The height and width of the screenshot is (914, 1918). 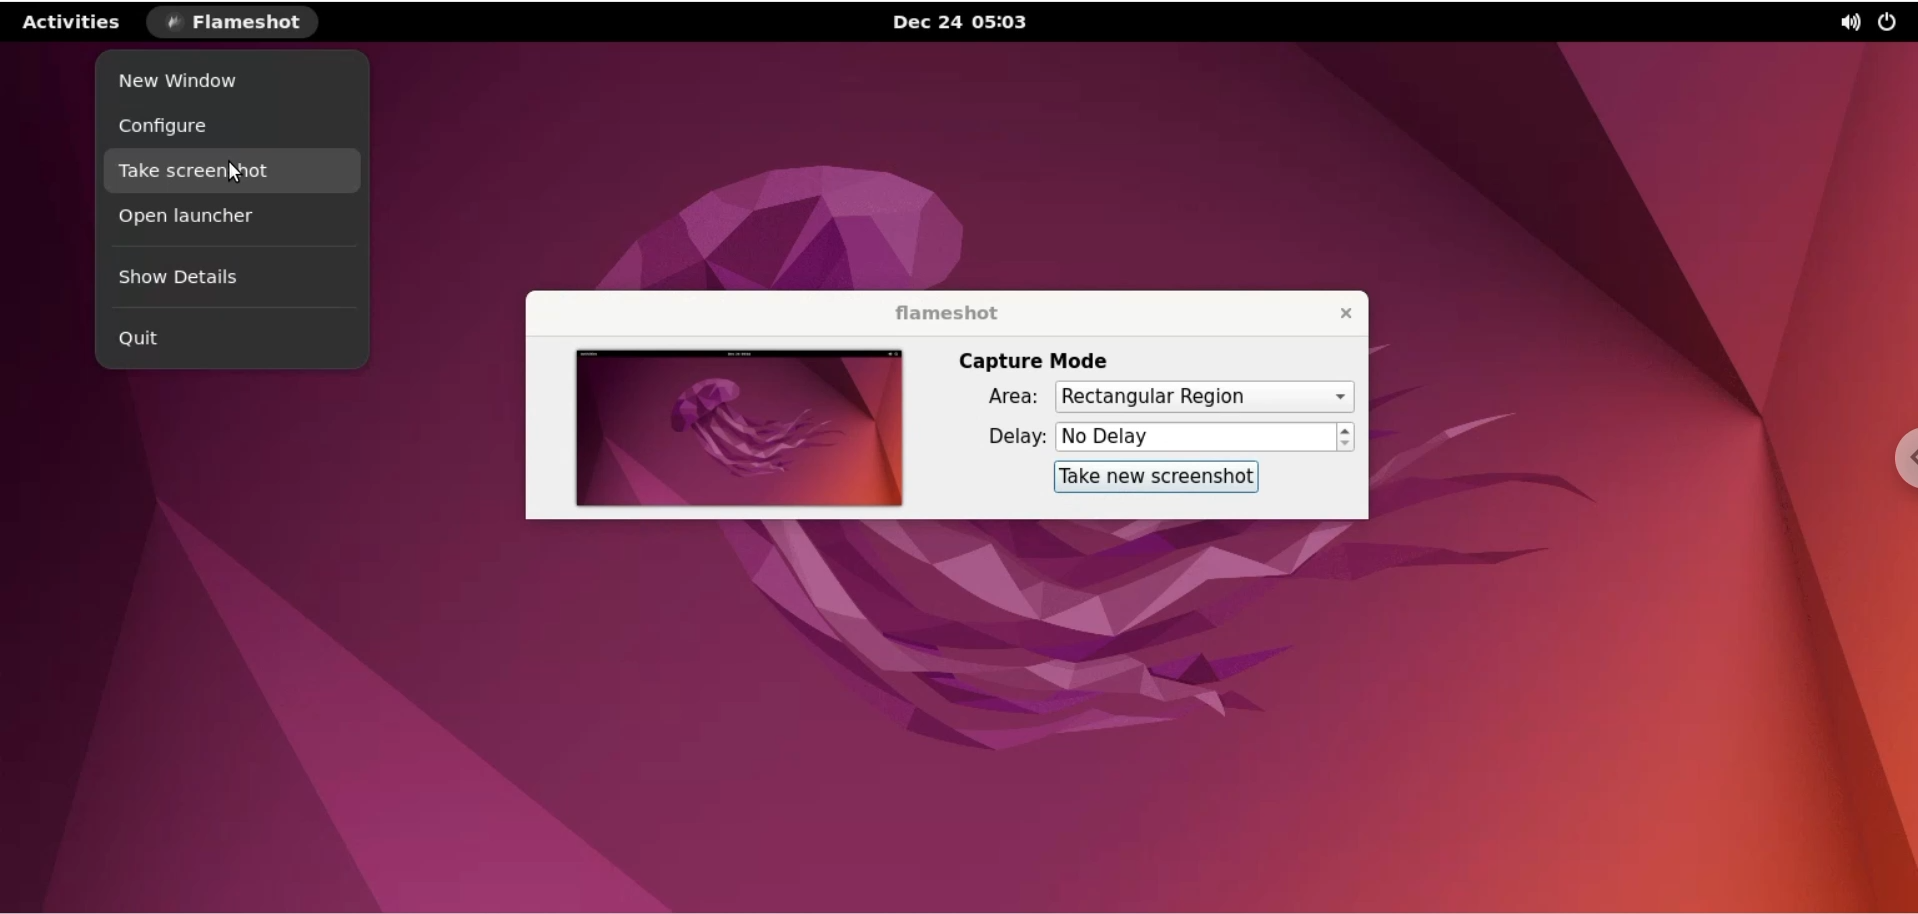 I want to click on area options, so click(x=1205, y=397).